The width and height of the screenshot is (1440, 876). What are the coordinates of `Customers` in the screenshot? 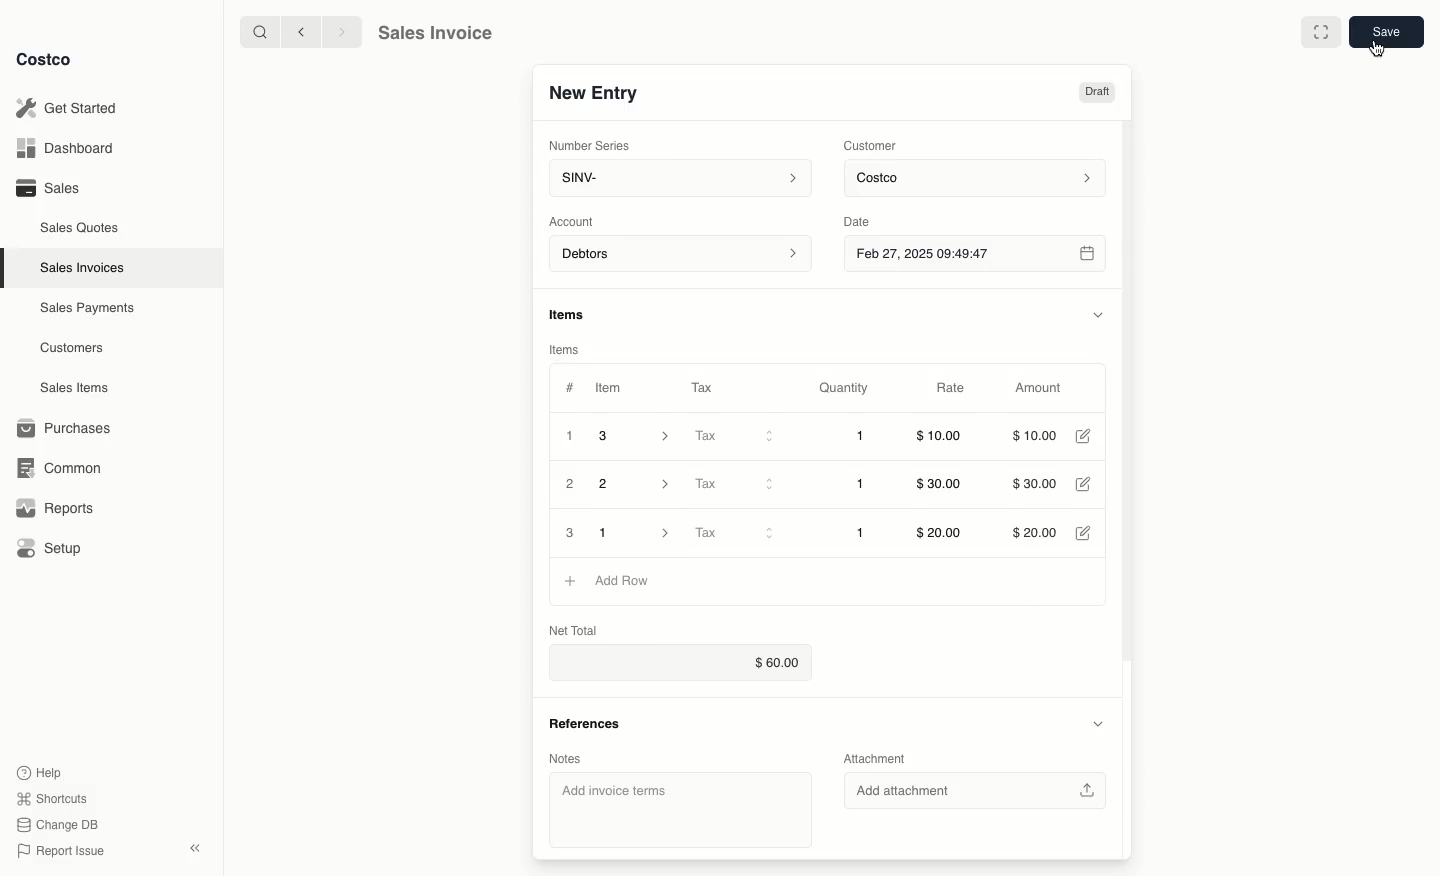 It's located at (75, 348).